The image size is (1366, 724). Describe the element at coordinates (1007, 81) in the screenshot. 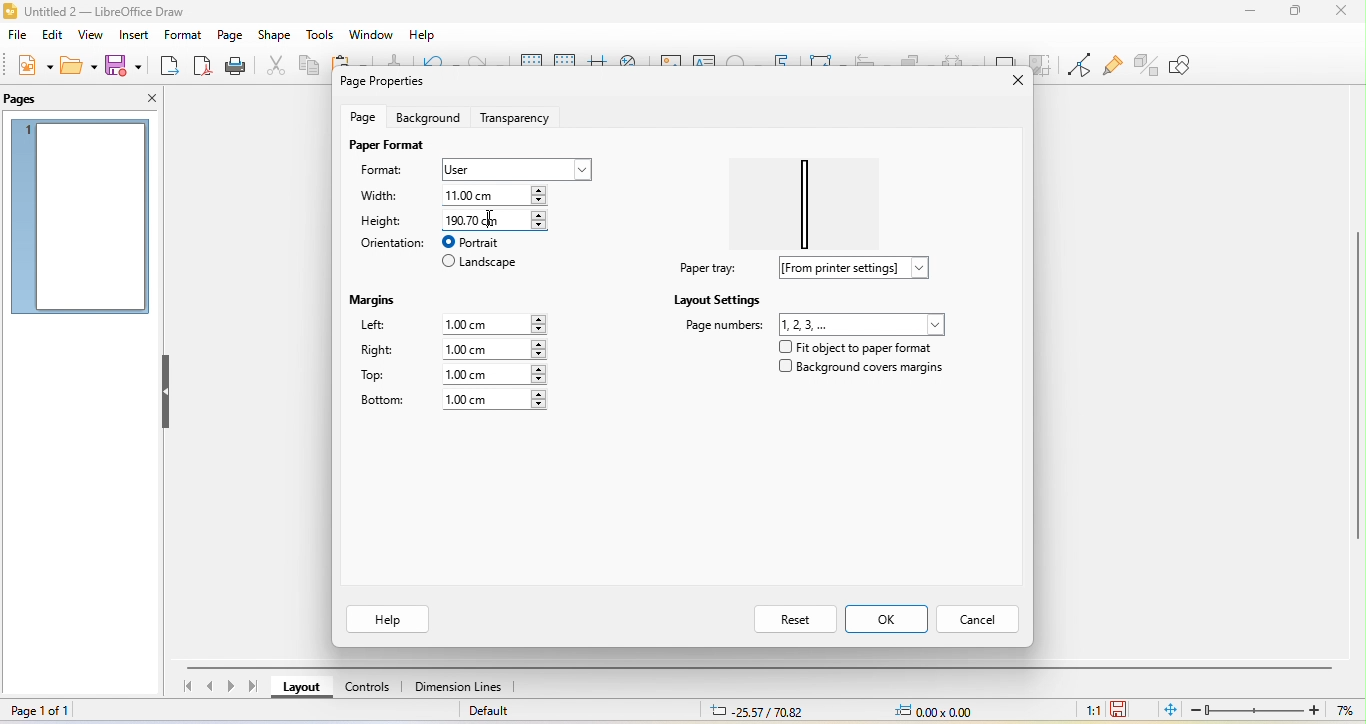

I see `close` at that location.